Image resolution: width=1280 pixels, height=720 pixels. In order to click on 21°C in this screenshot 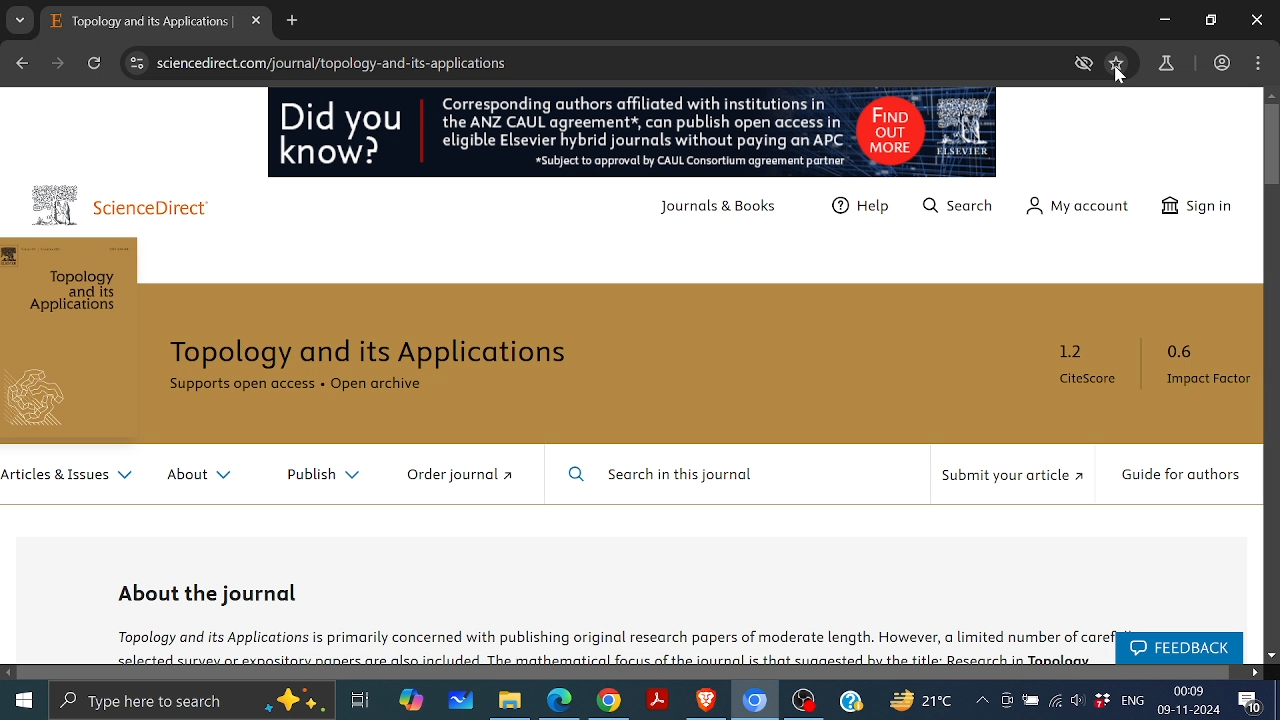, I will do `click(926, 700)`.